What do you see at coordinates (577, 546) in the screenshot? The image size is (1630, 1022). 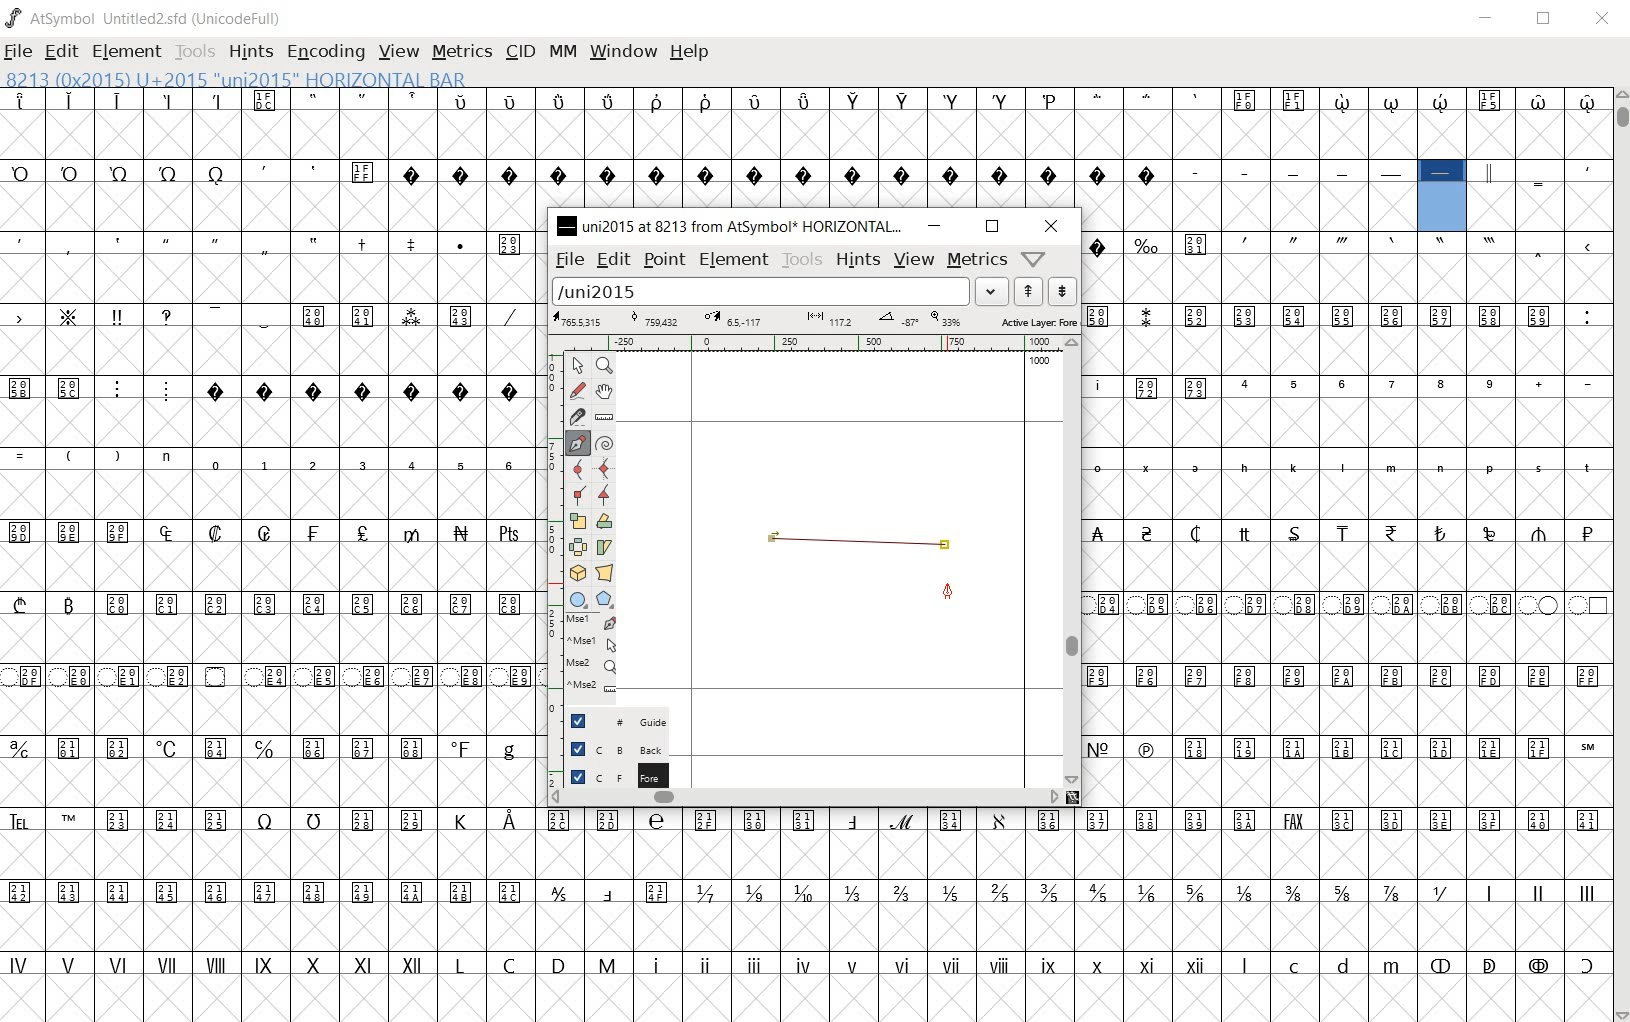 I see `flip the selection` at bounding box center [577, 546].